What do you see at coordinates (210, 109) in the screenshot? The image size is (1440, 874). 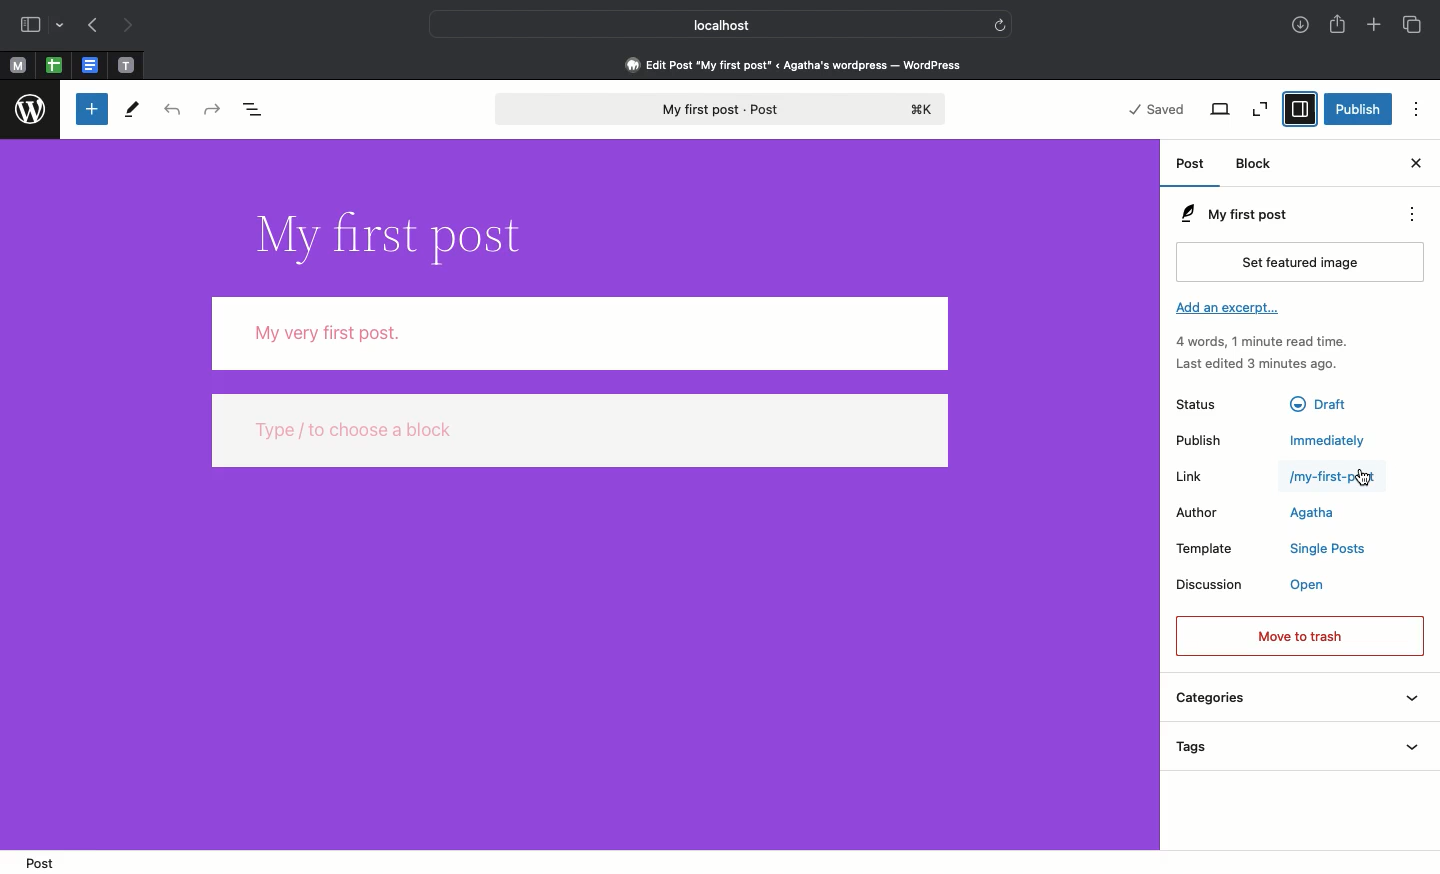 I see `Redo` at bounding box center [210, 109].